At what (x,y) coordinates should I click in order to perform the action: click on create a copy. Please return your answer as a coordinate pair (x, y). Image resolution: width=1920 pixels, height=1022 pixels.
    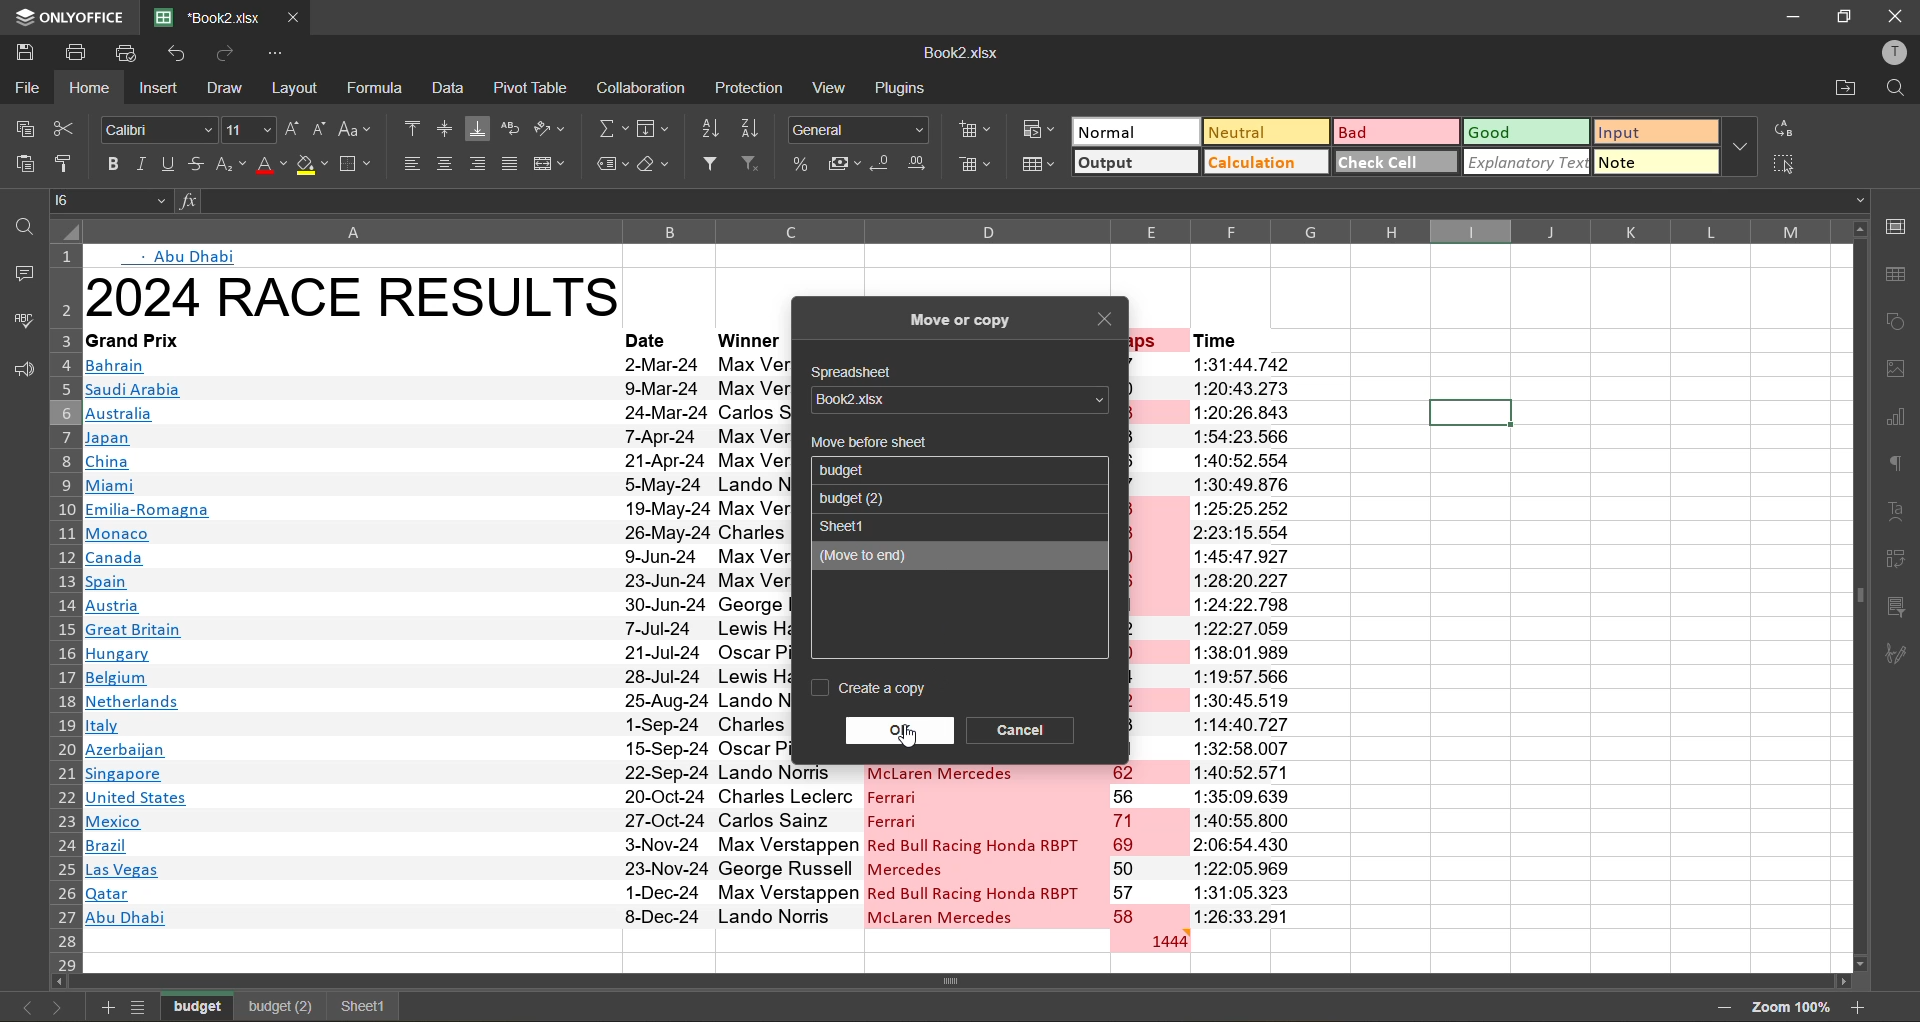
    Looking at the image, I should click on (872, 688).